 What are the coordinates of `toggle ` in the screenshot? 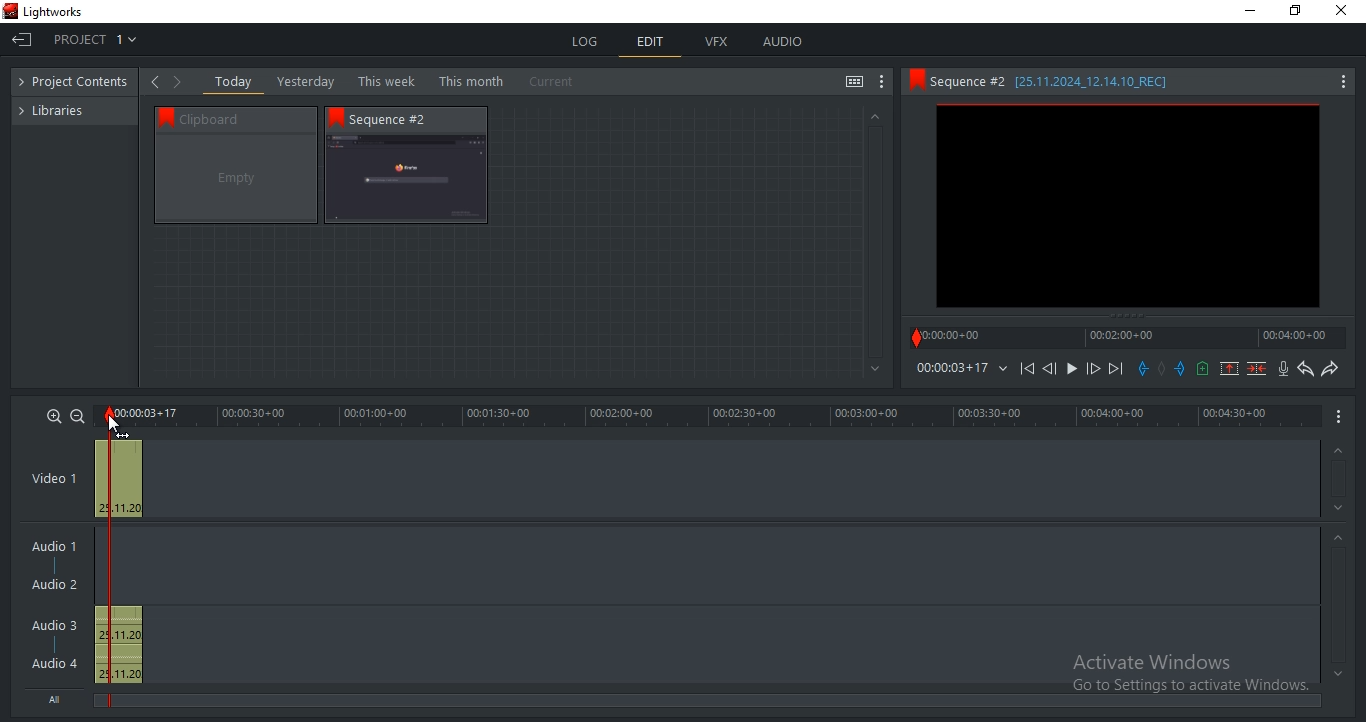 It's located at (854, 83).